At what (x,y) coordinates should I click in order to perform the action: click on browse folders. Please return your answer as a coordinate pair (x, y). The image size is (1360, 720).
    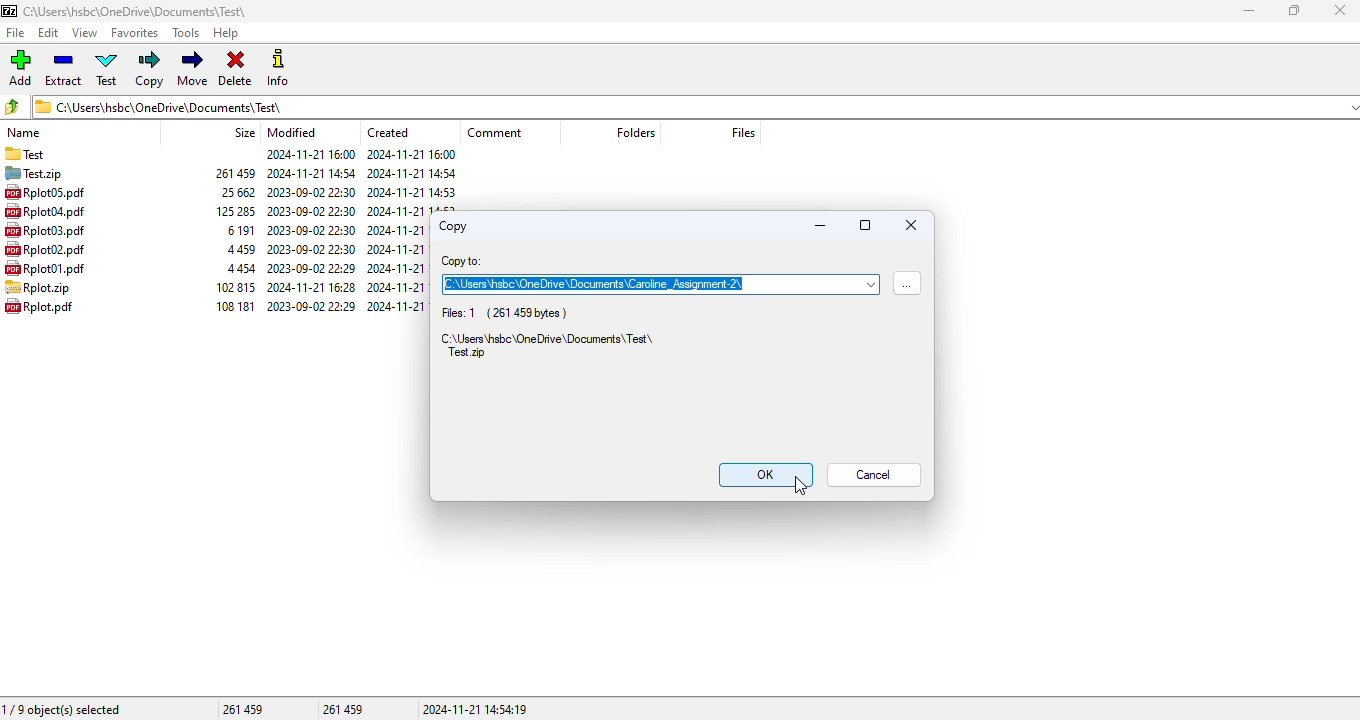
    Looking at the image, I should click on (12, 106).